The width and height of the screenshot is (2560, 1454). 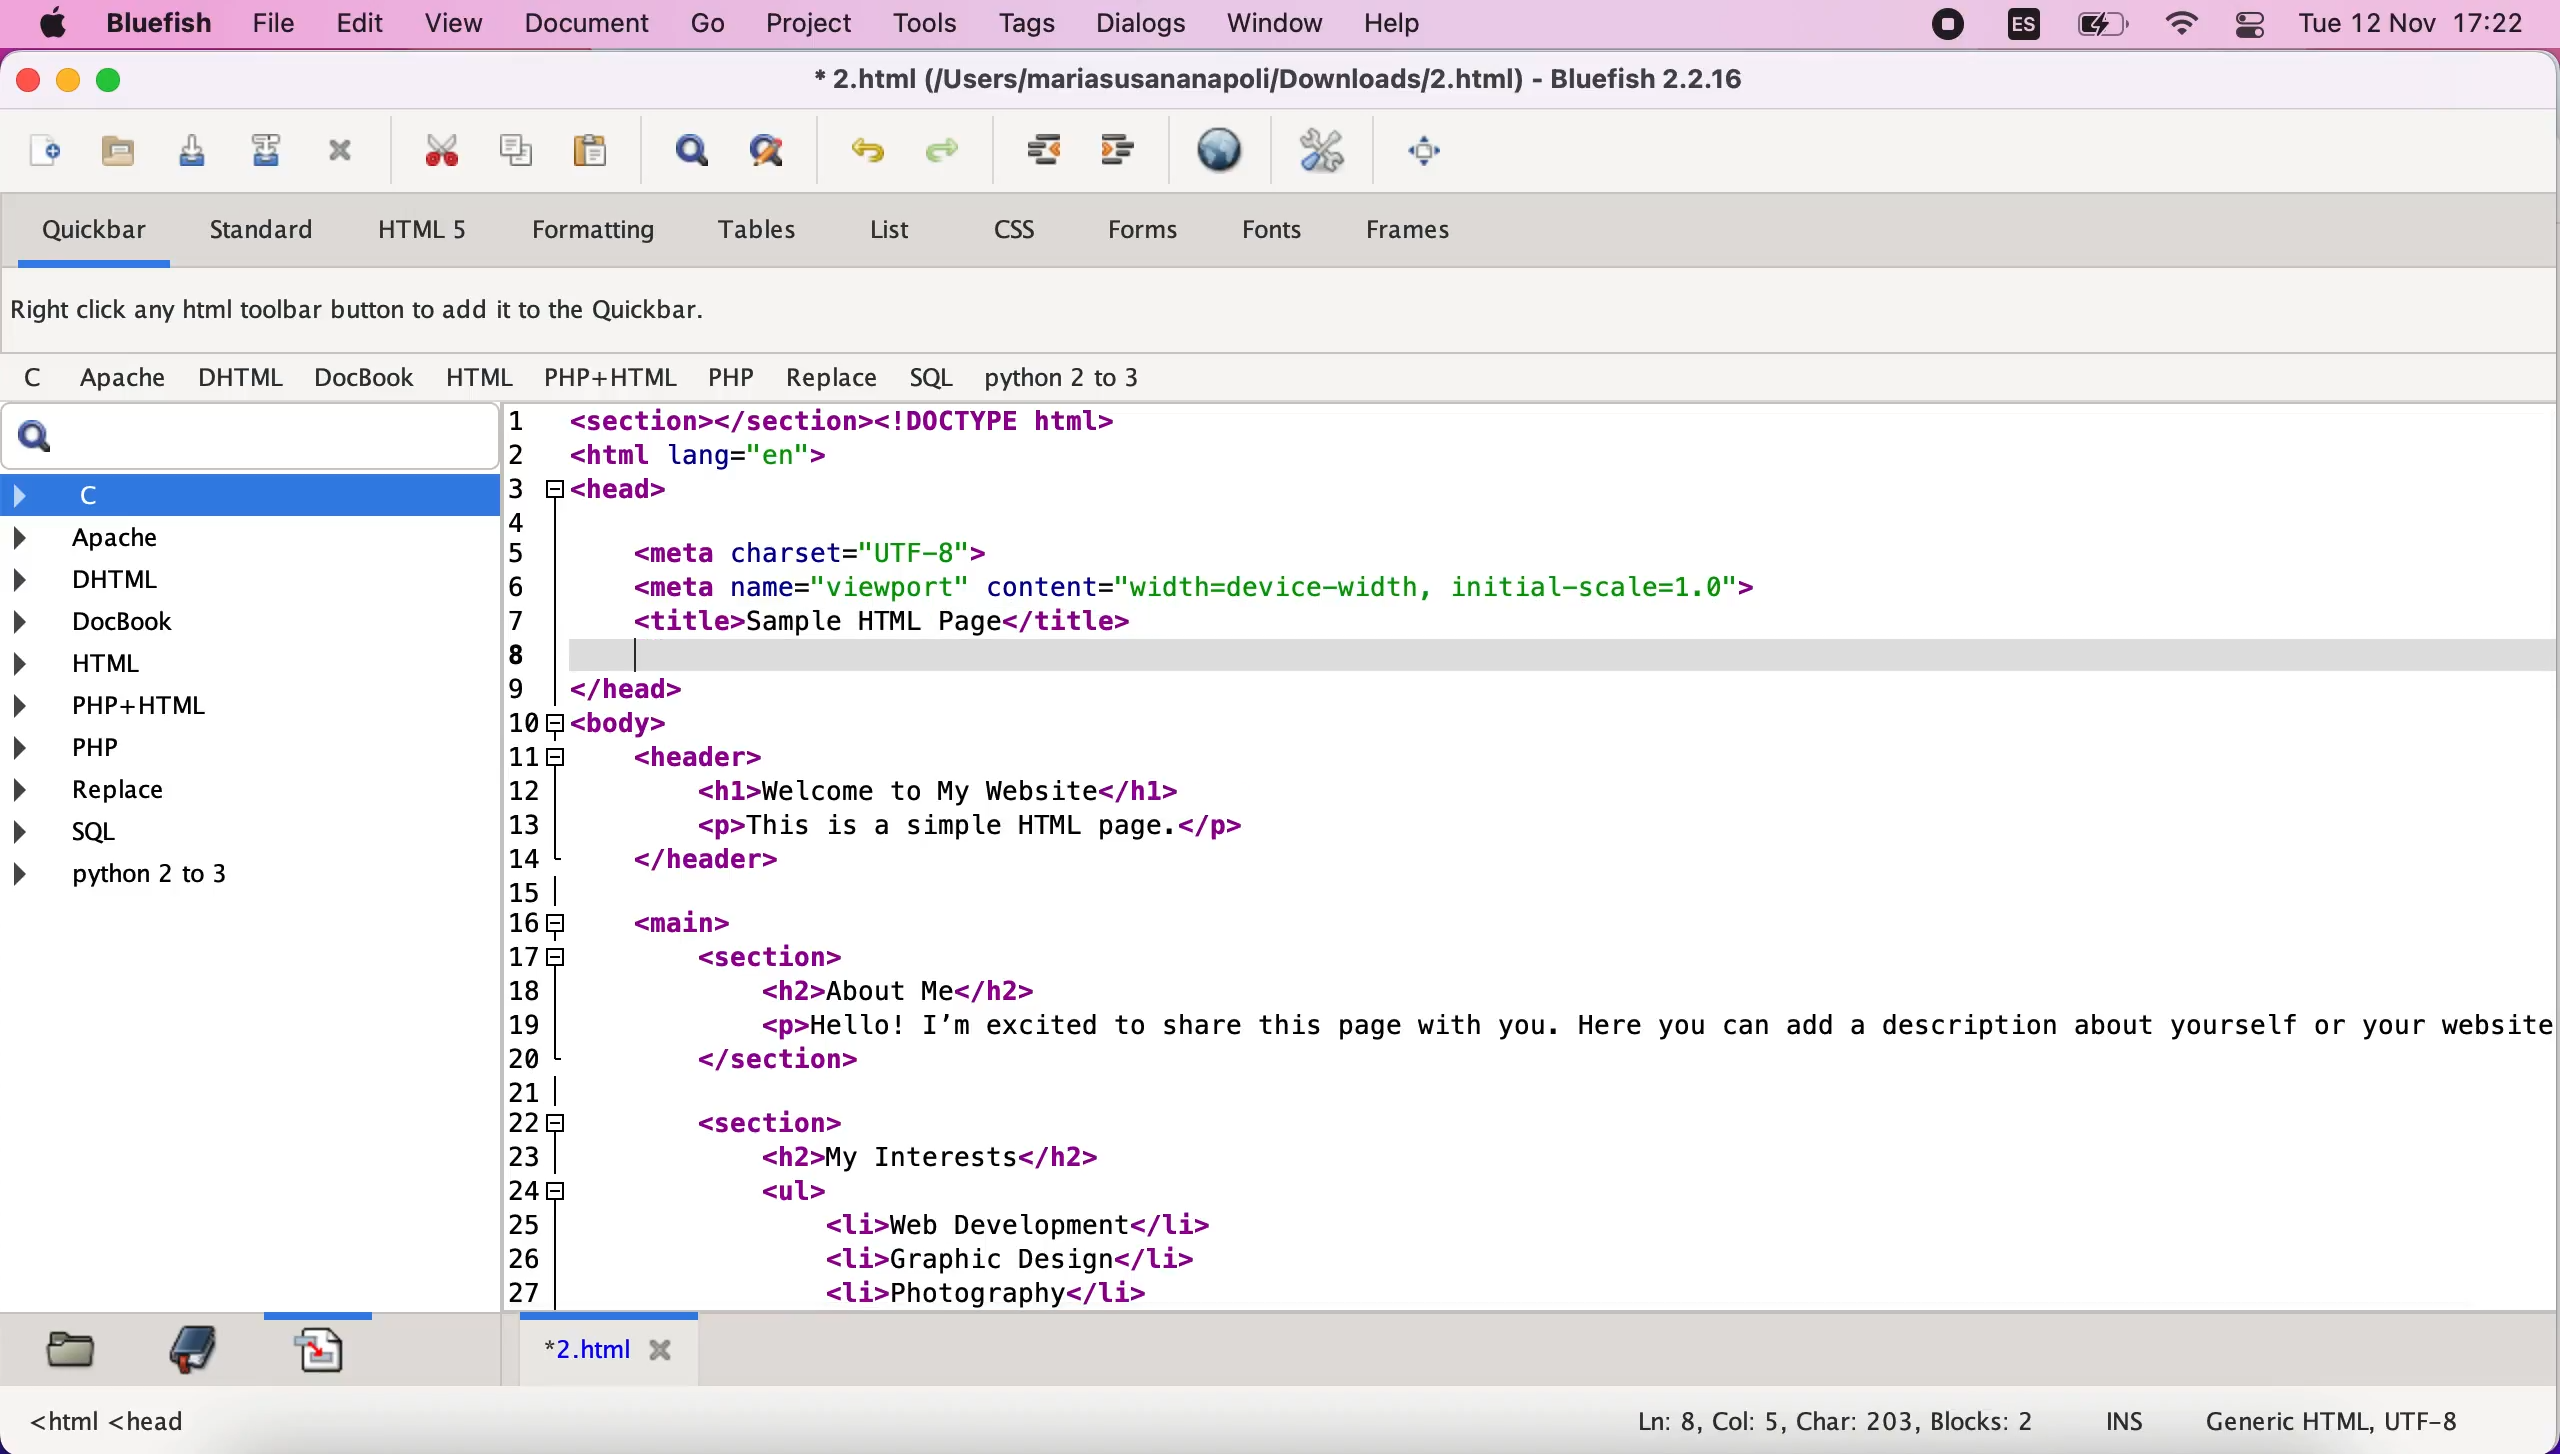 What do you see at coordinates (1280, 27) in the screenshot?
I see `window` at bounding box center [1280, 27].